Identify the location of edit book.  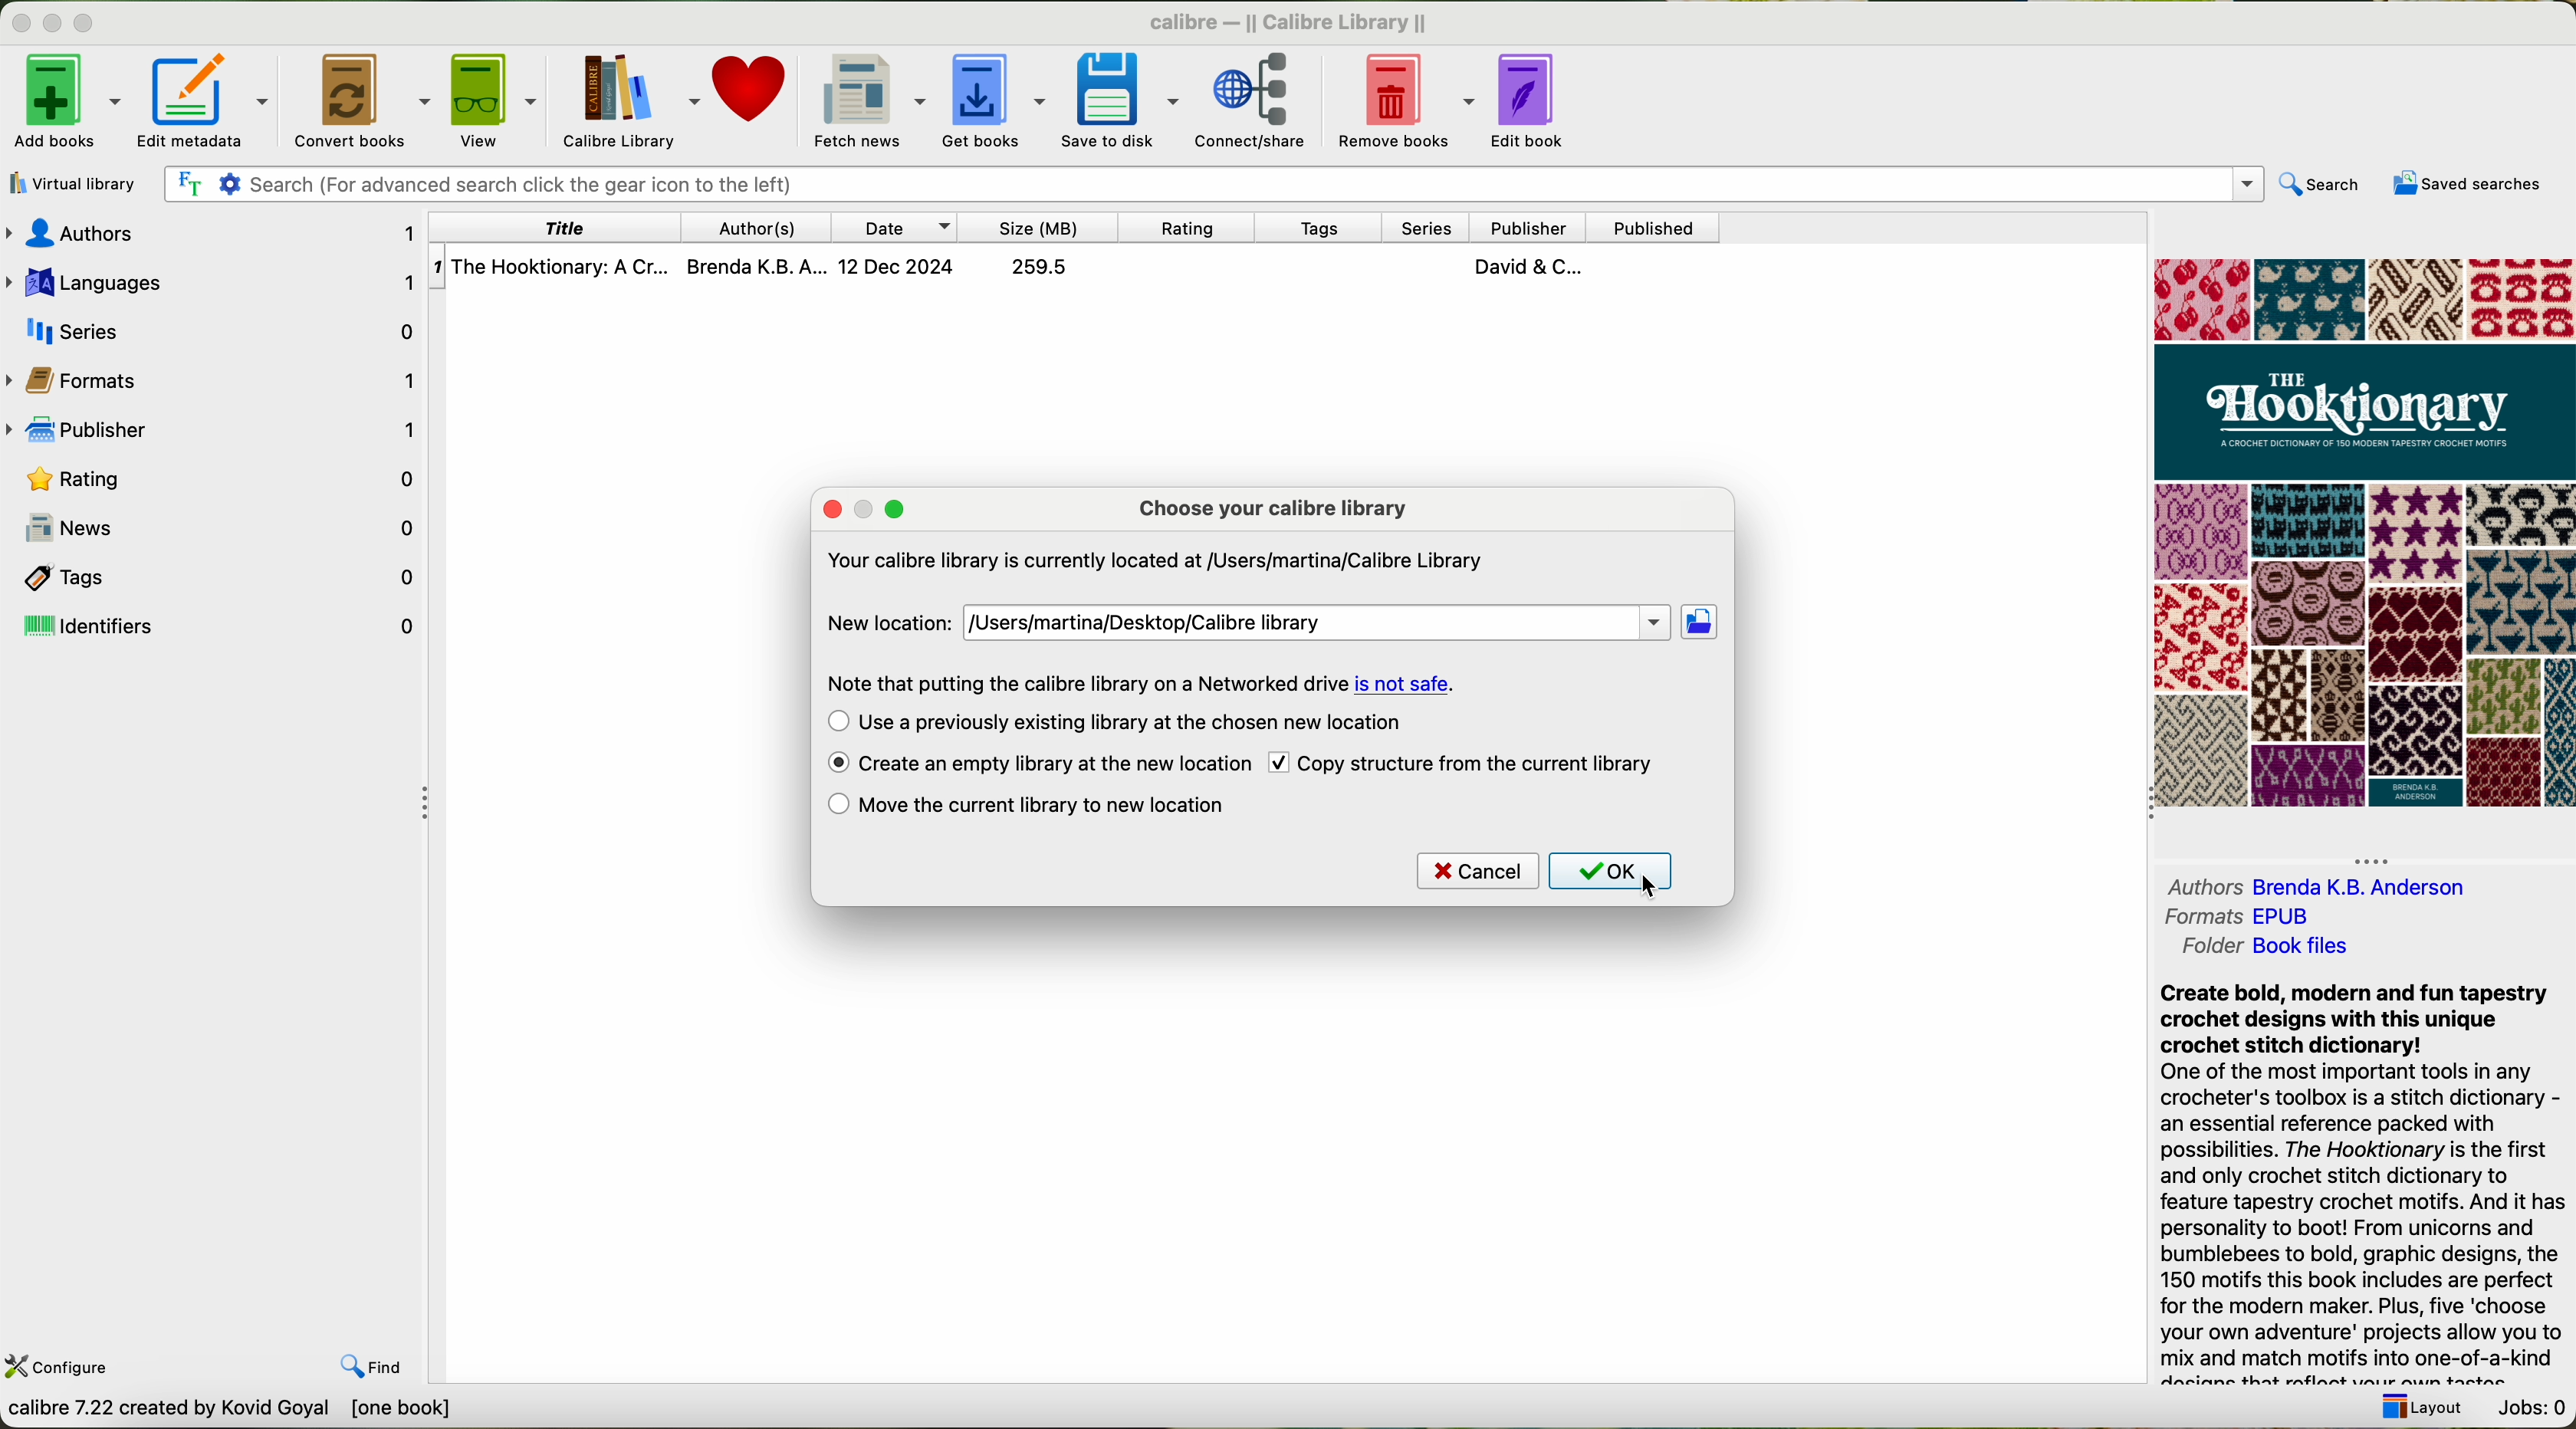
(1528, 99).